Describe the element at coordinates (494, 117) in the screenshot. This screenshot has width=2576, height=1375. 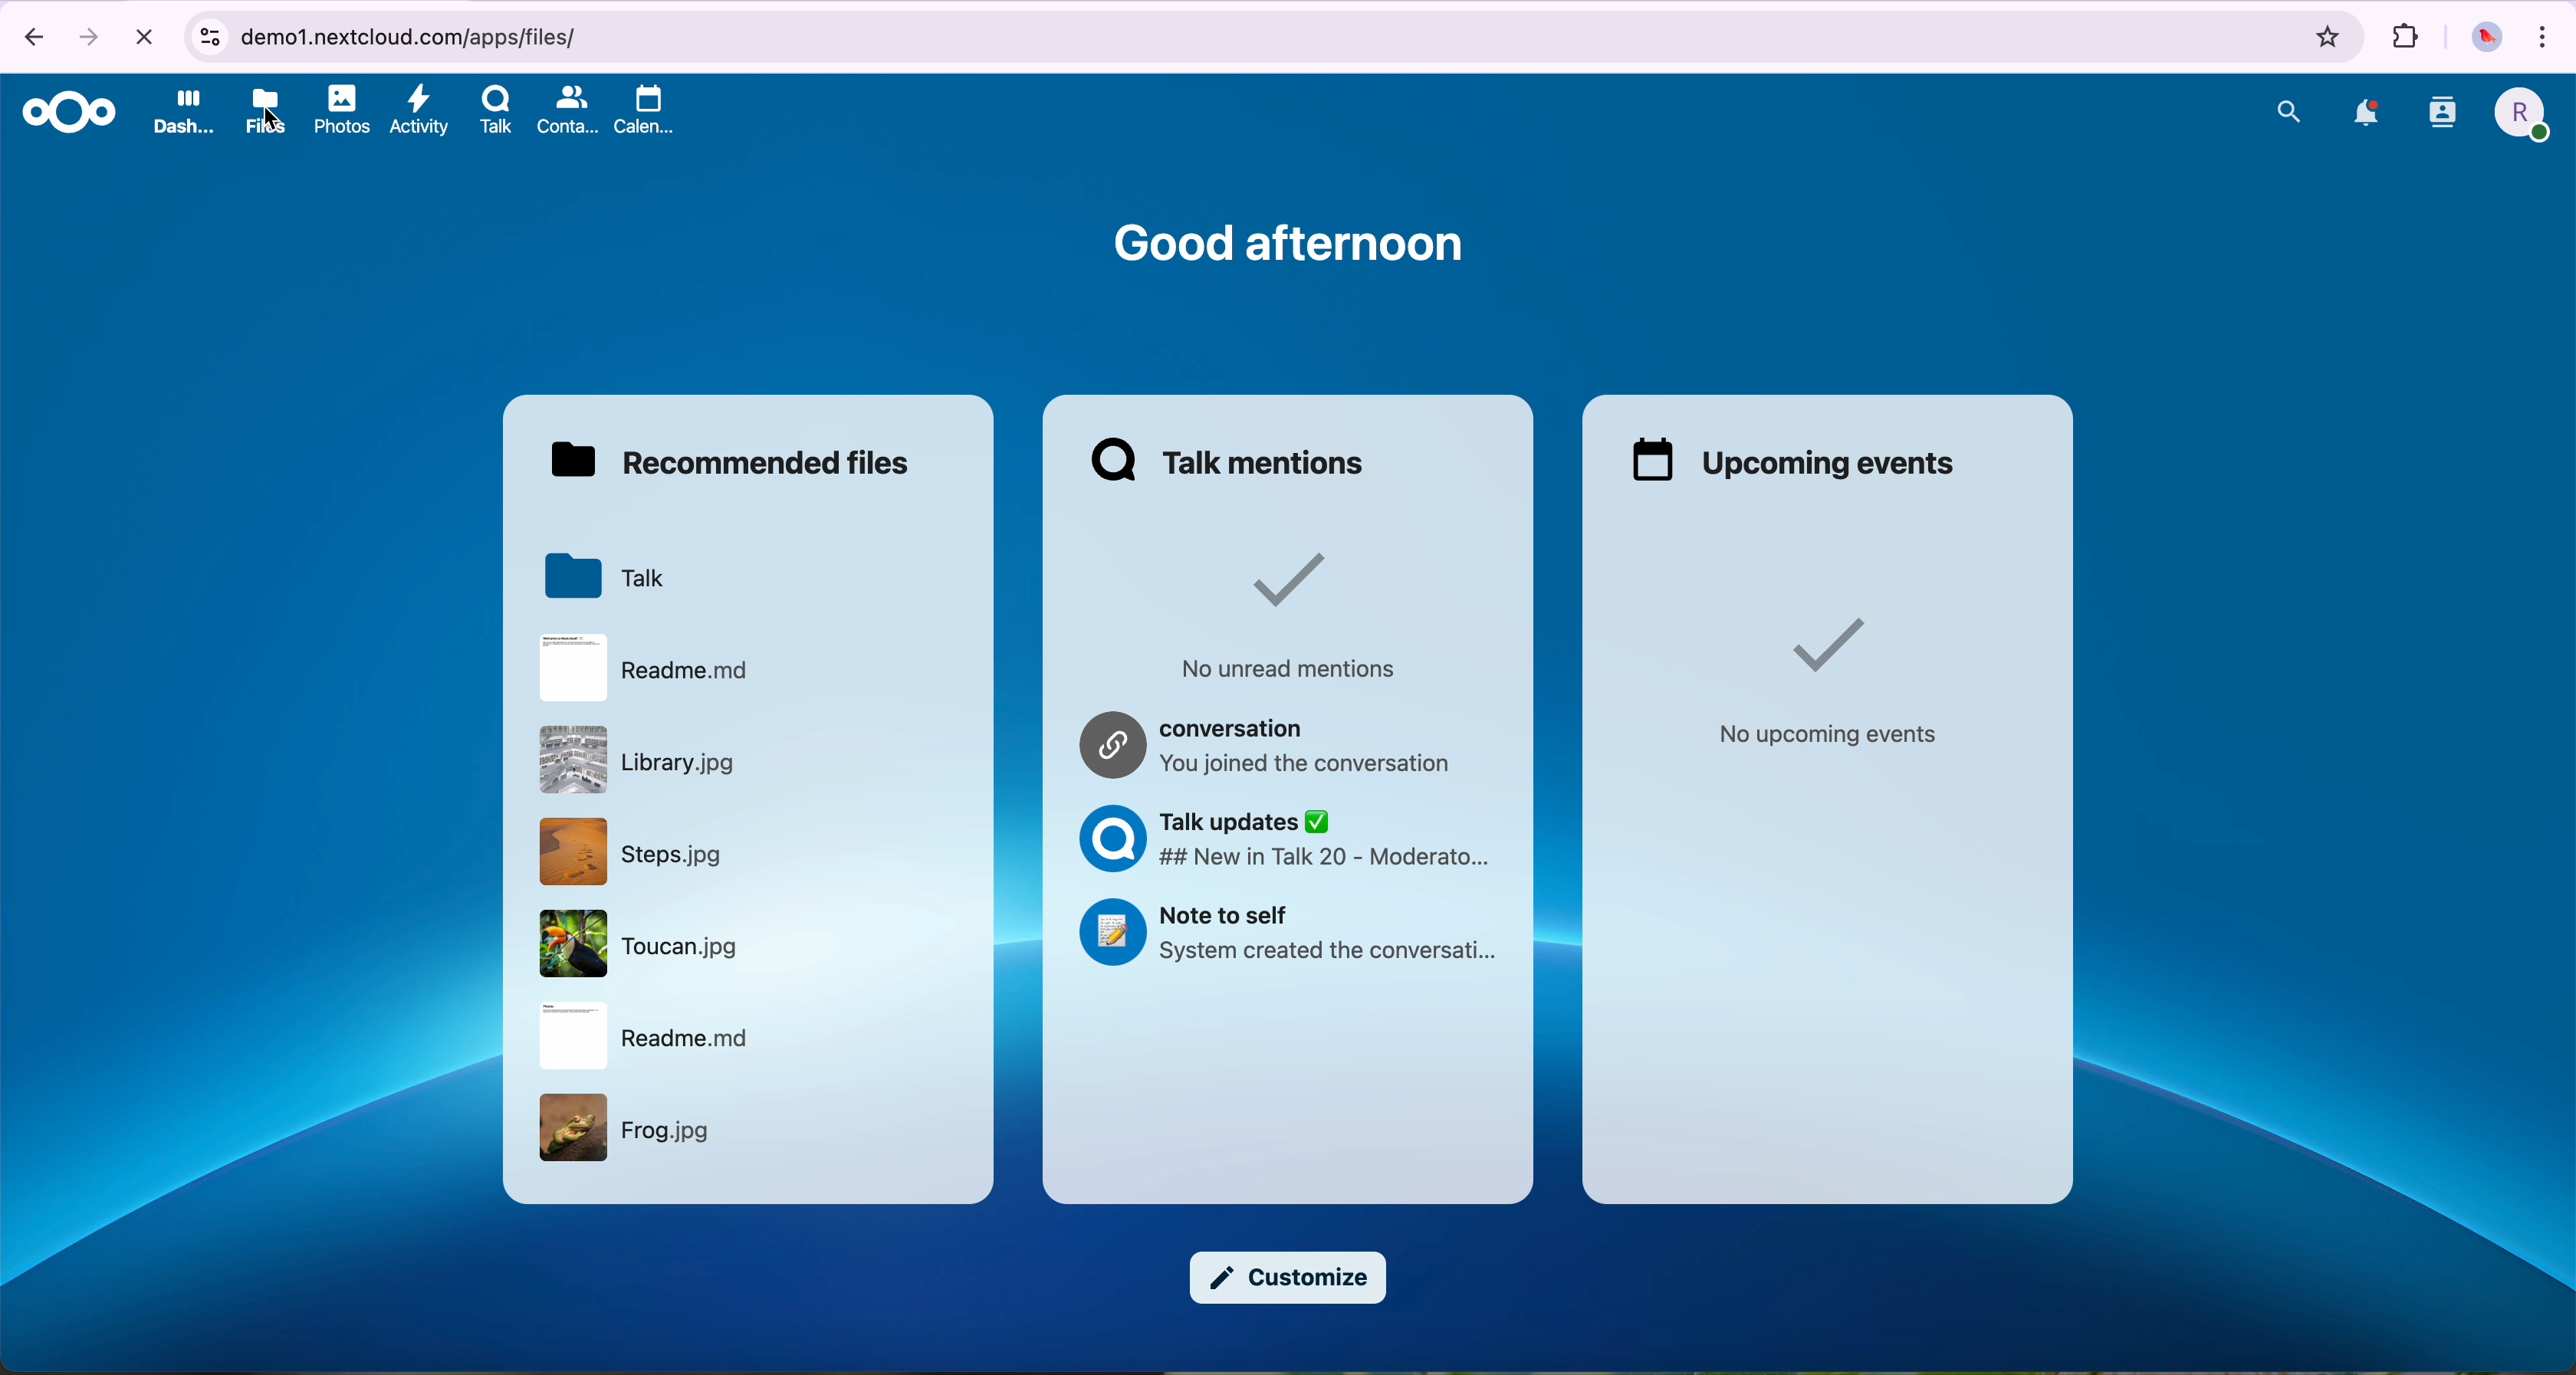
I see `talk` at that location.